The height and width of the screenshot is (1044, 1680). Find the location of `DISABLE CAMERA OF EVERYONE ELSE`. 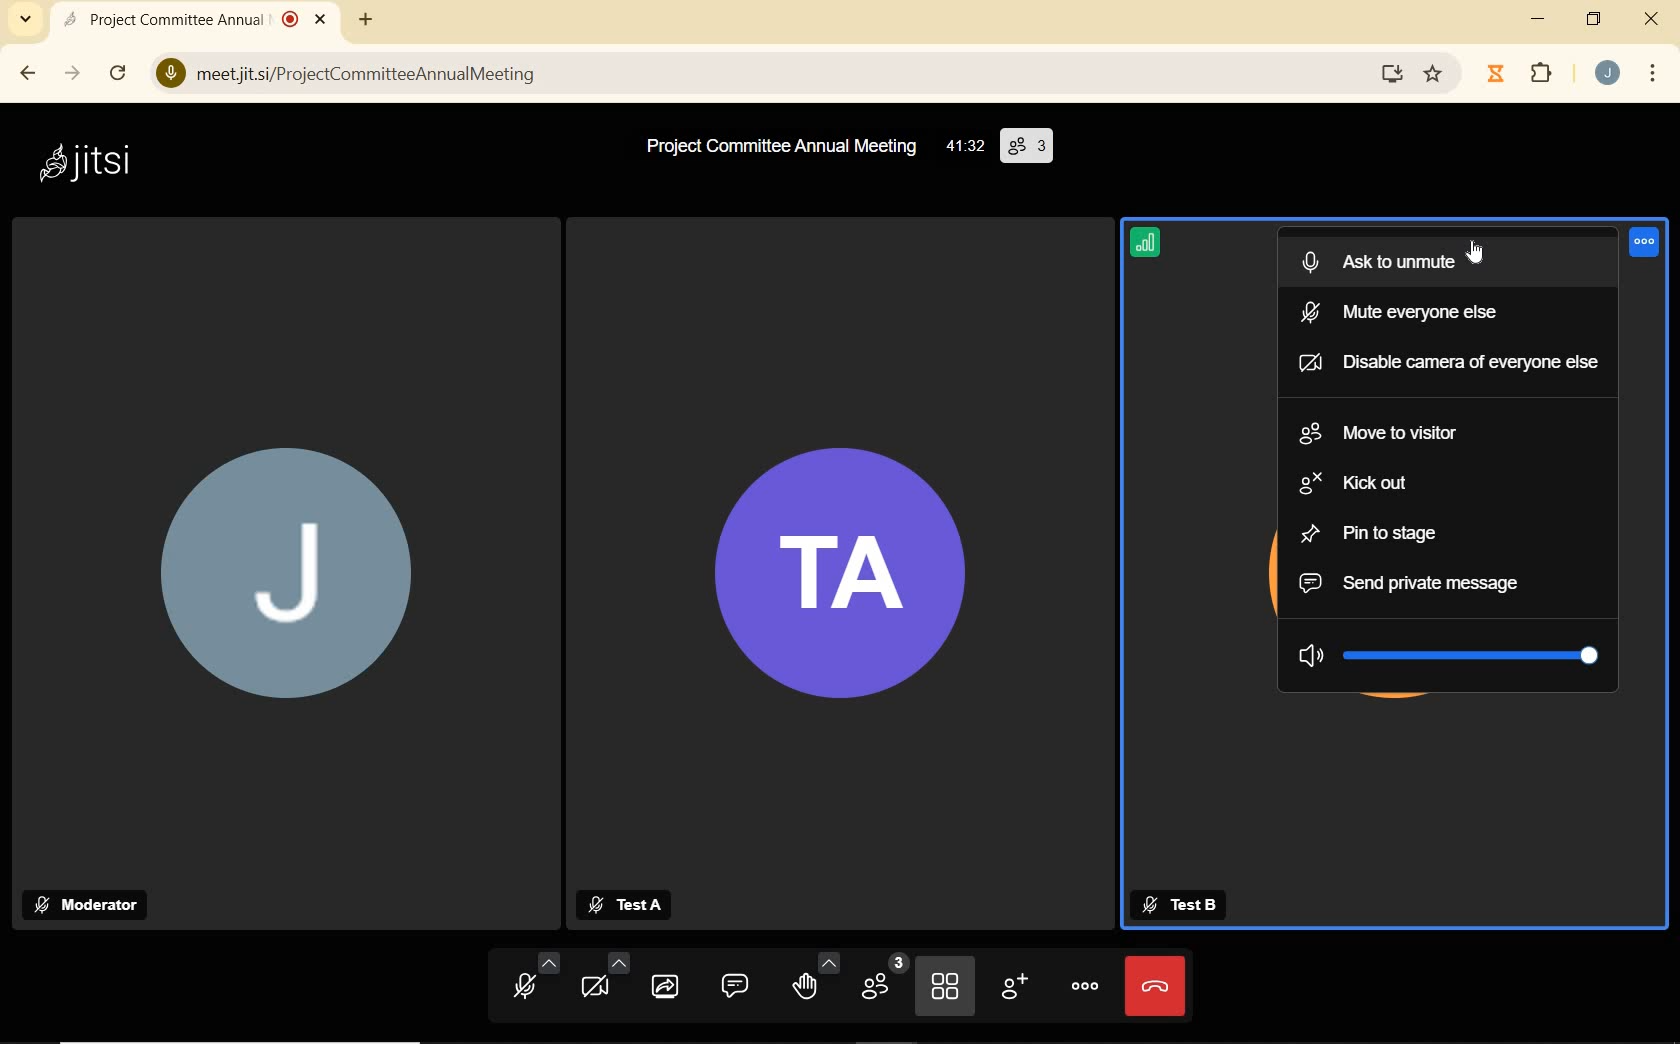

DISABLE CAMERA OF EVERYONE ELSE is located at coordinates (1448, 359).